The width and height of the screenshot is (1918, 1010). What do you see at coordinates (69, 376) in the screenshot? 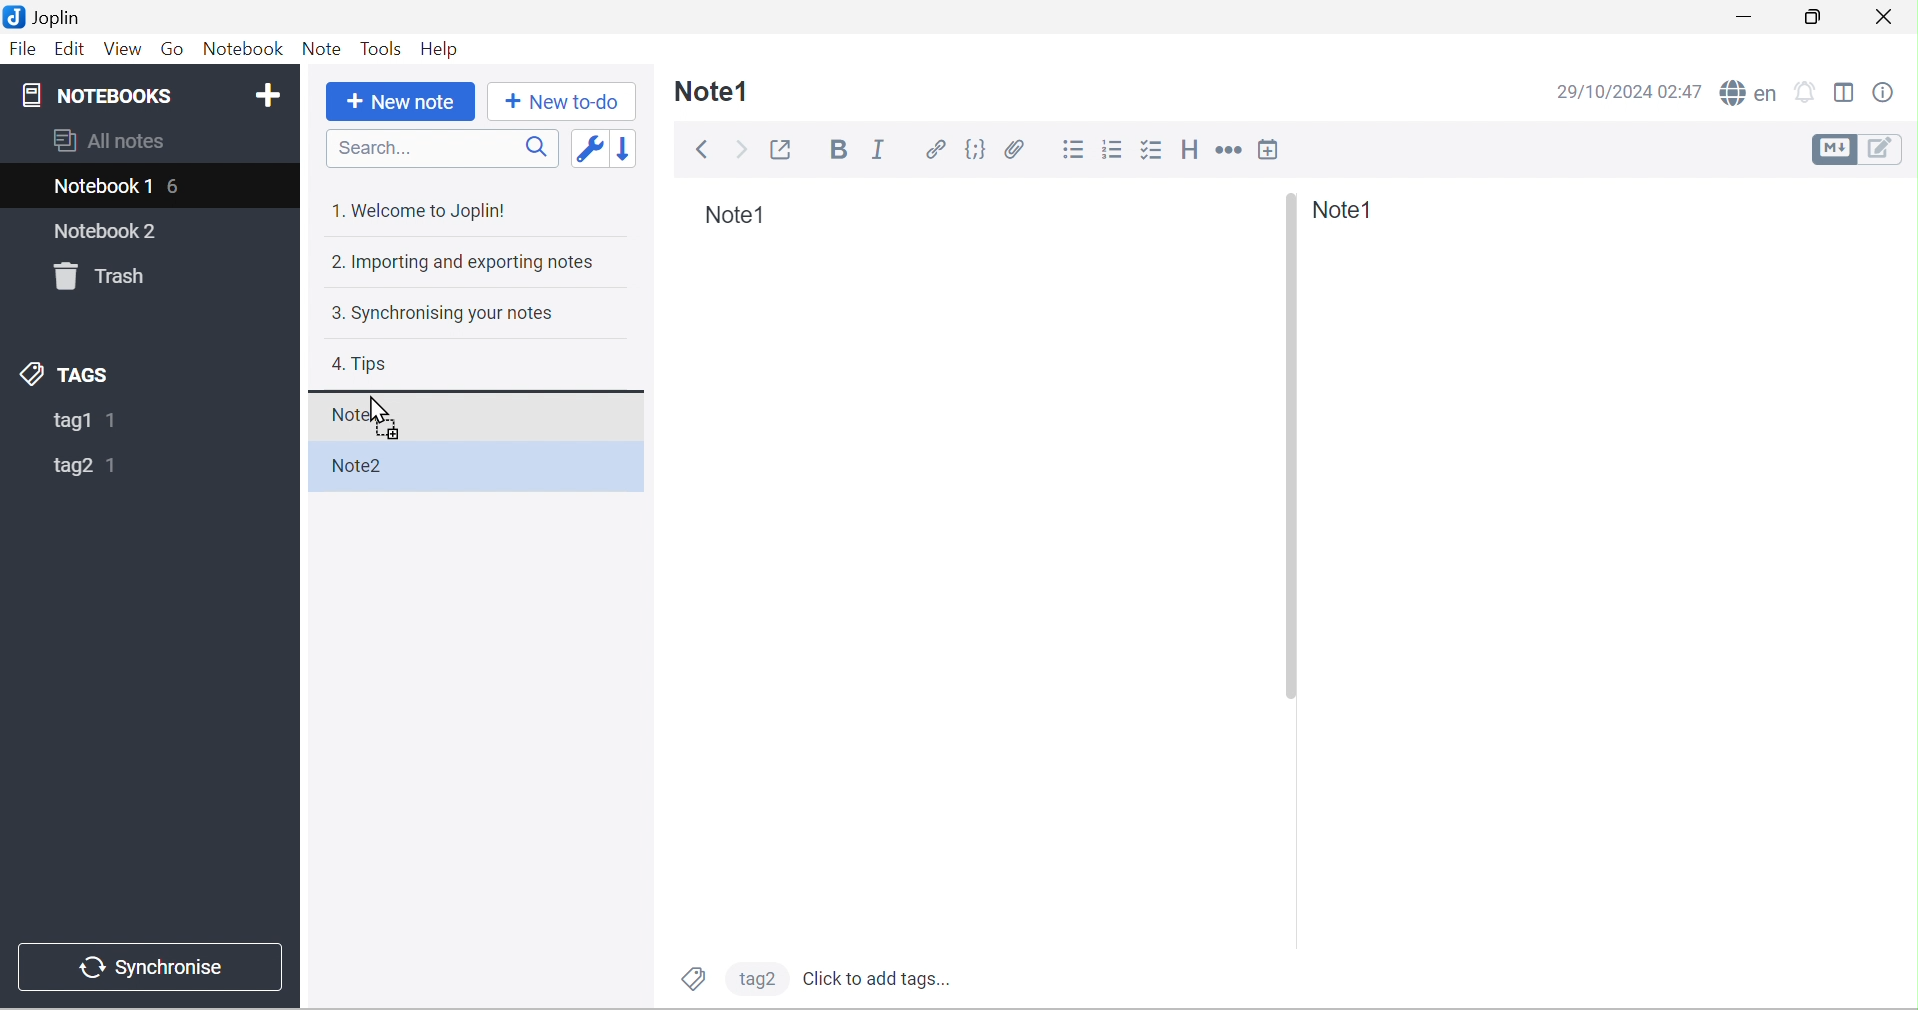
I see `TAGS` at bounding box center [69, 376].